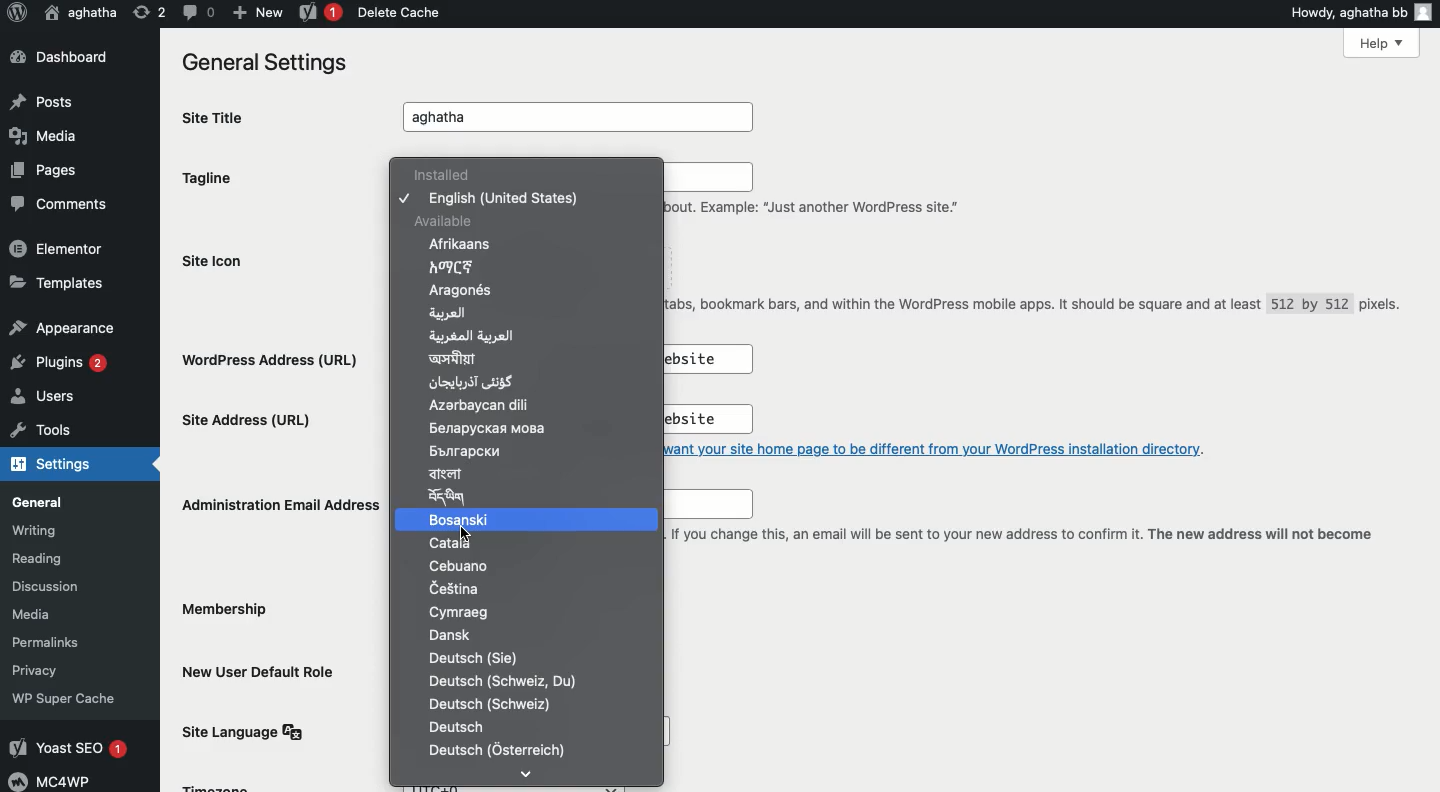  Describe the element at coordinates (277, 359) in the screenshot. I see `Wordpress address url` at that location.